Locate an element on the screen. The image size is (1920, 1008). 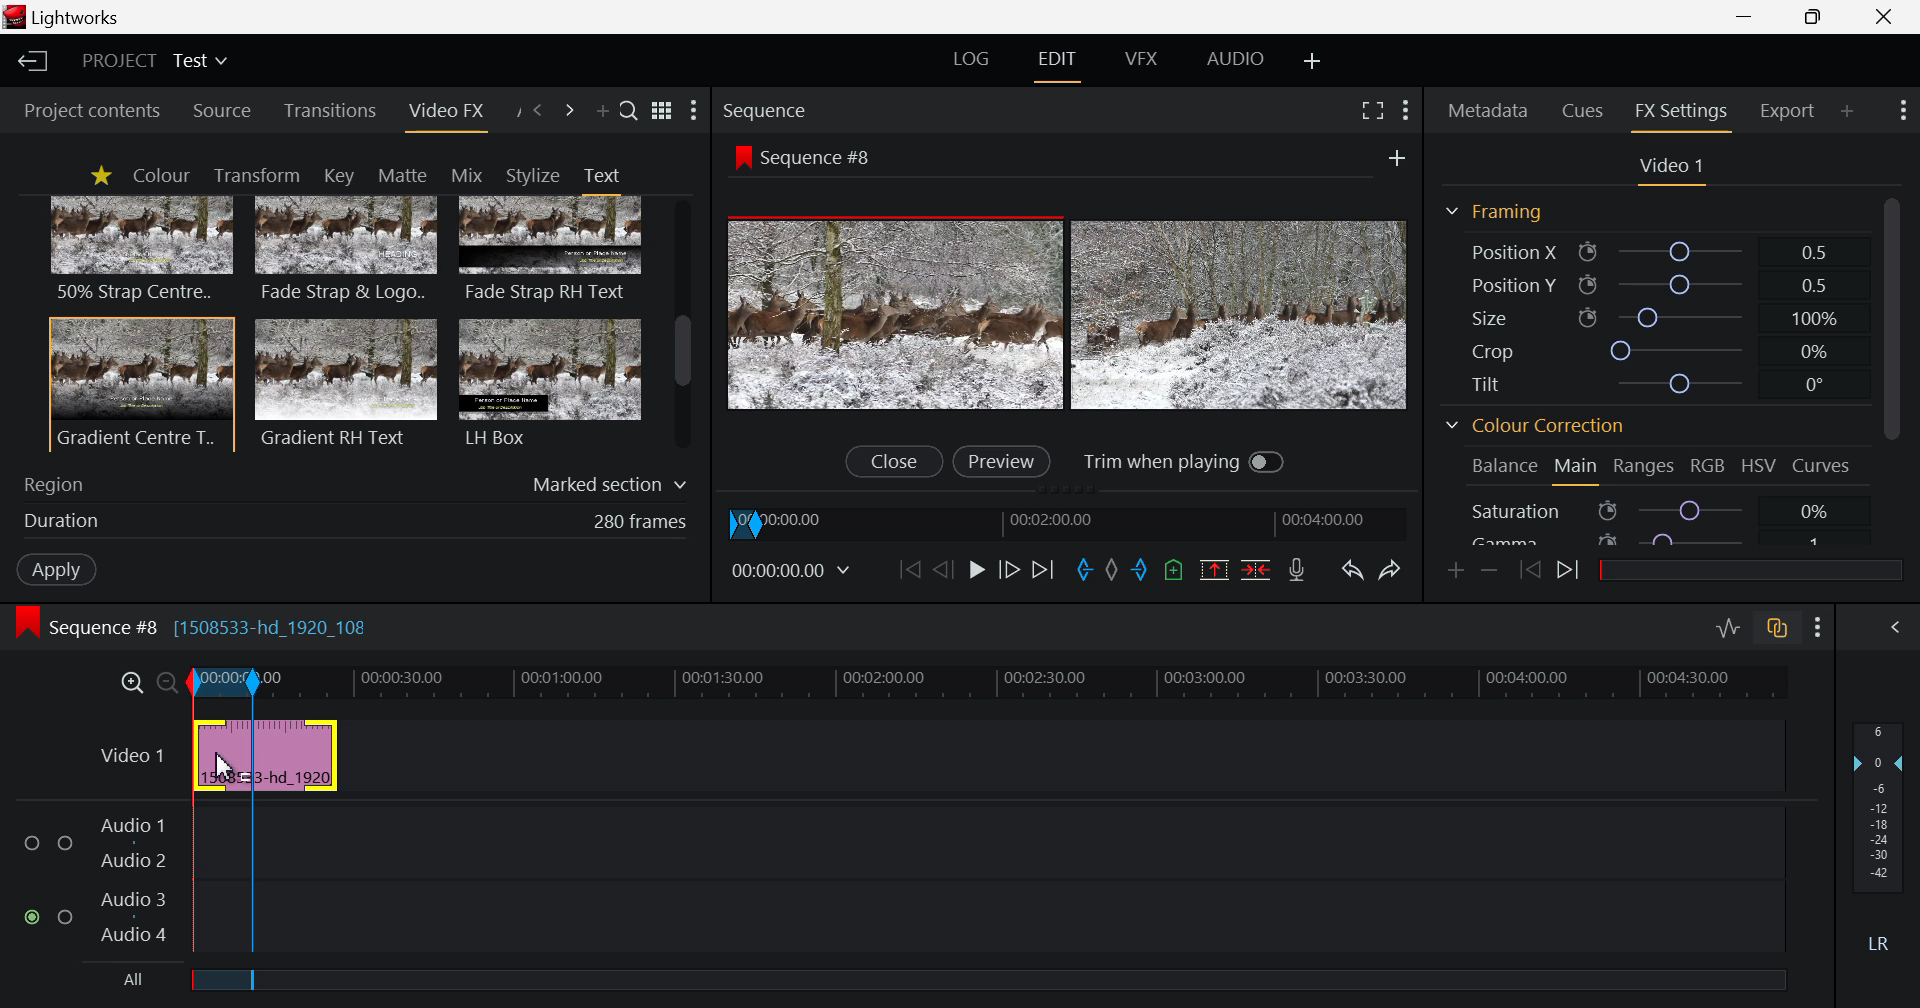
Video Settings is located at coordinates (1672, 167).